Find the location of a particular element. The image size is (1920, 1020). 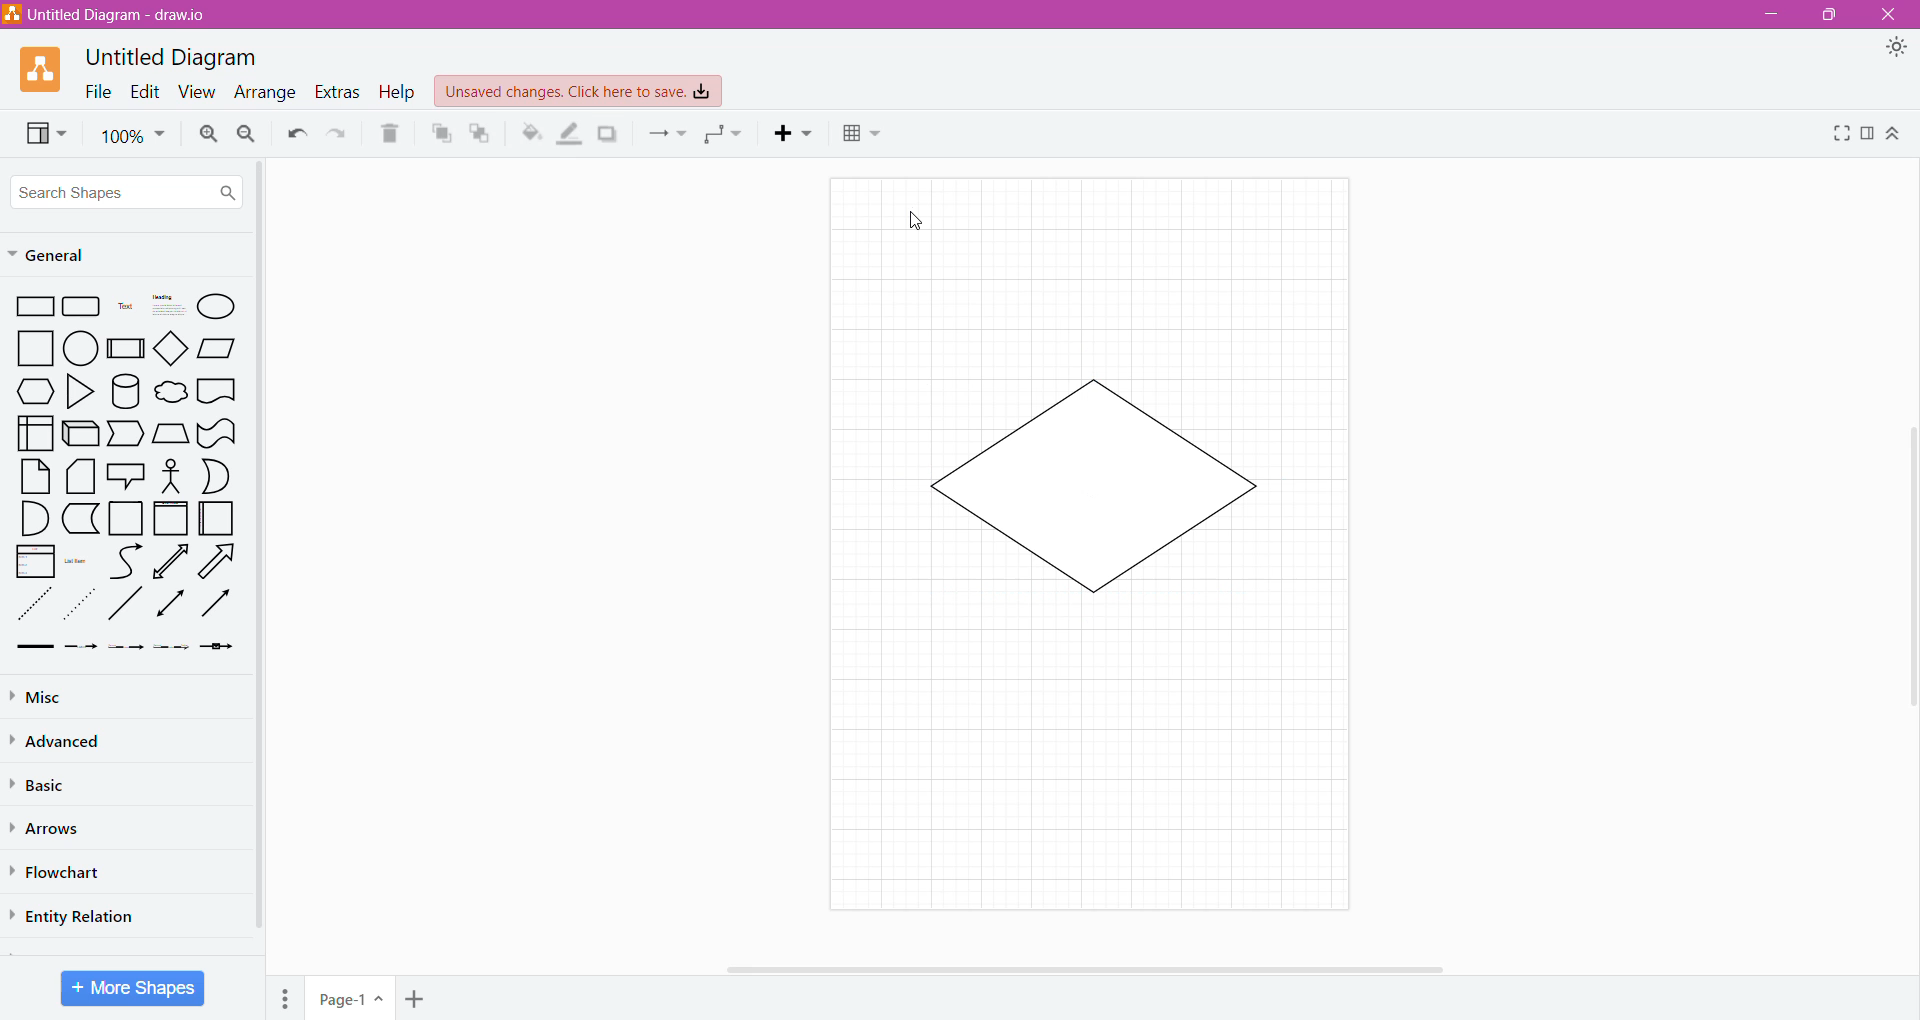

Vertical Scroll Bar is located at coordinates (259, 551).